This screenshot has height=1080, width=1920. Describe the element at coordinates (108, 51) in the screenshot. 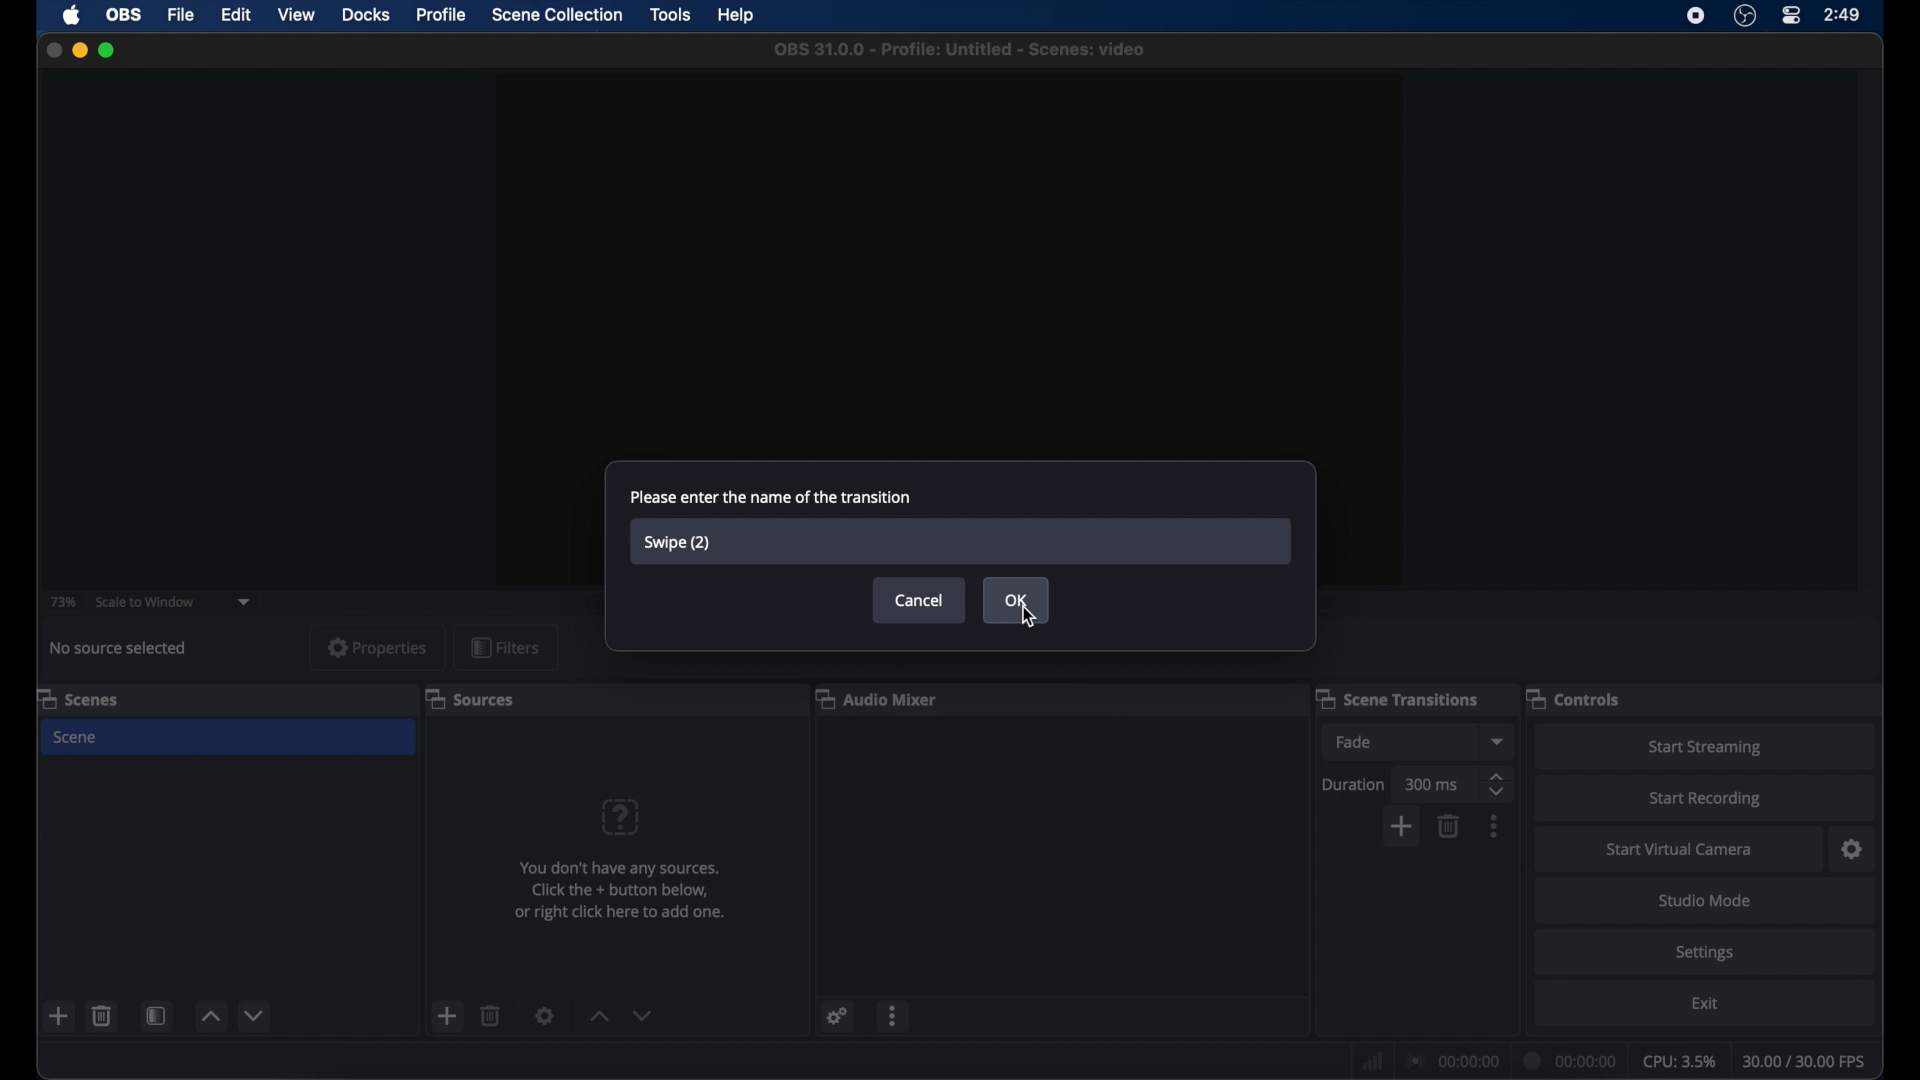

I see `maximize` at that location.